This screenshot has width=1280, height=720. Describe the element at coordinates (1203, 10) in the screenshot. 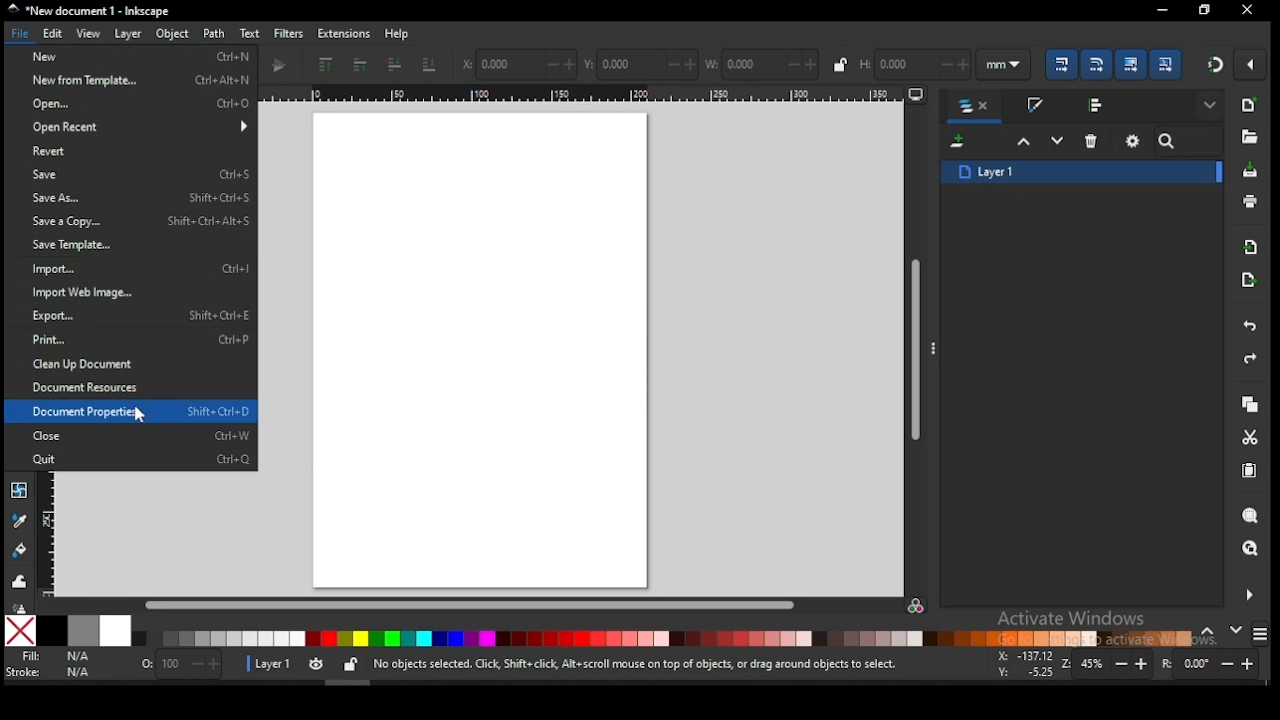

I see `close window` at that location.